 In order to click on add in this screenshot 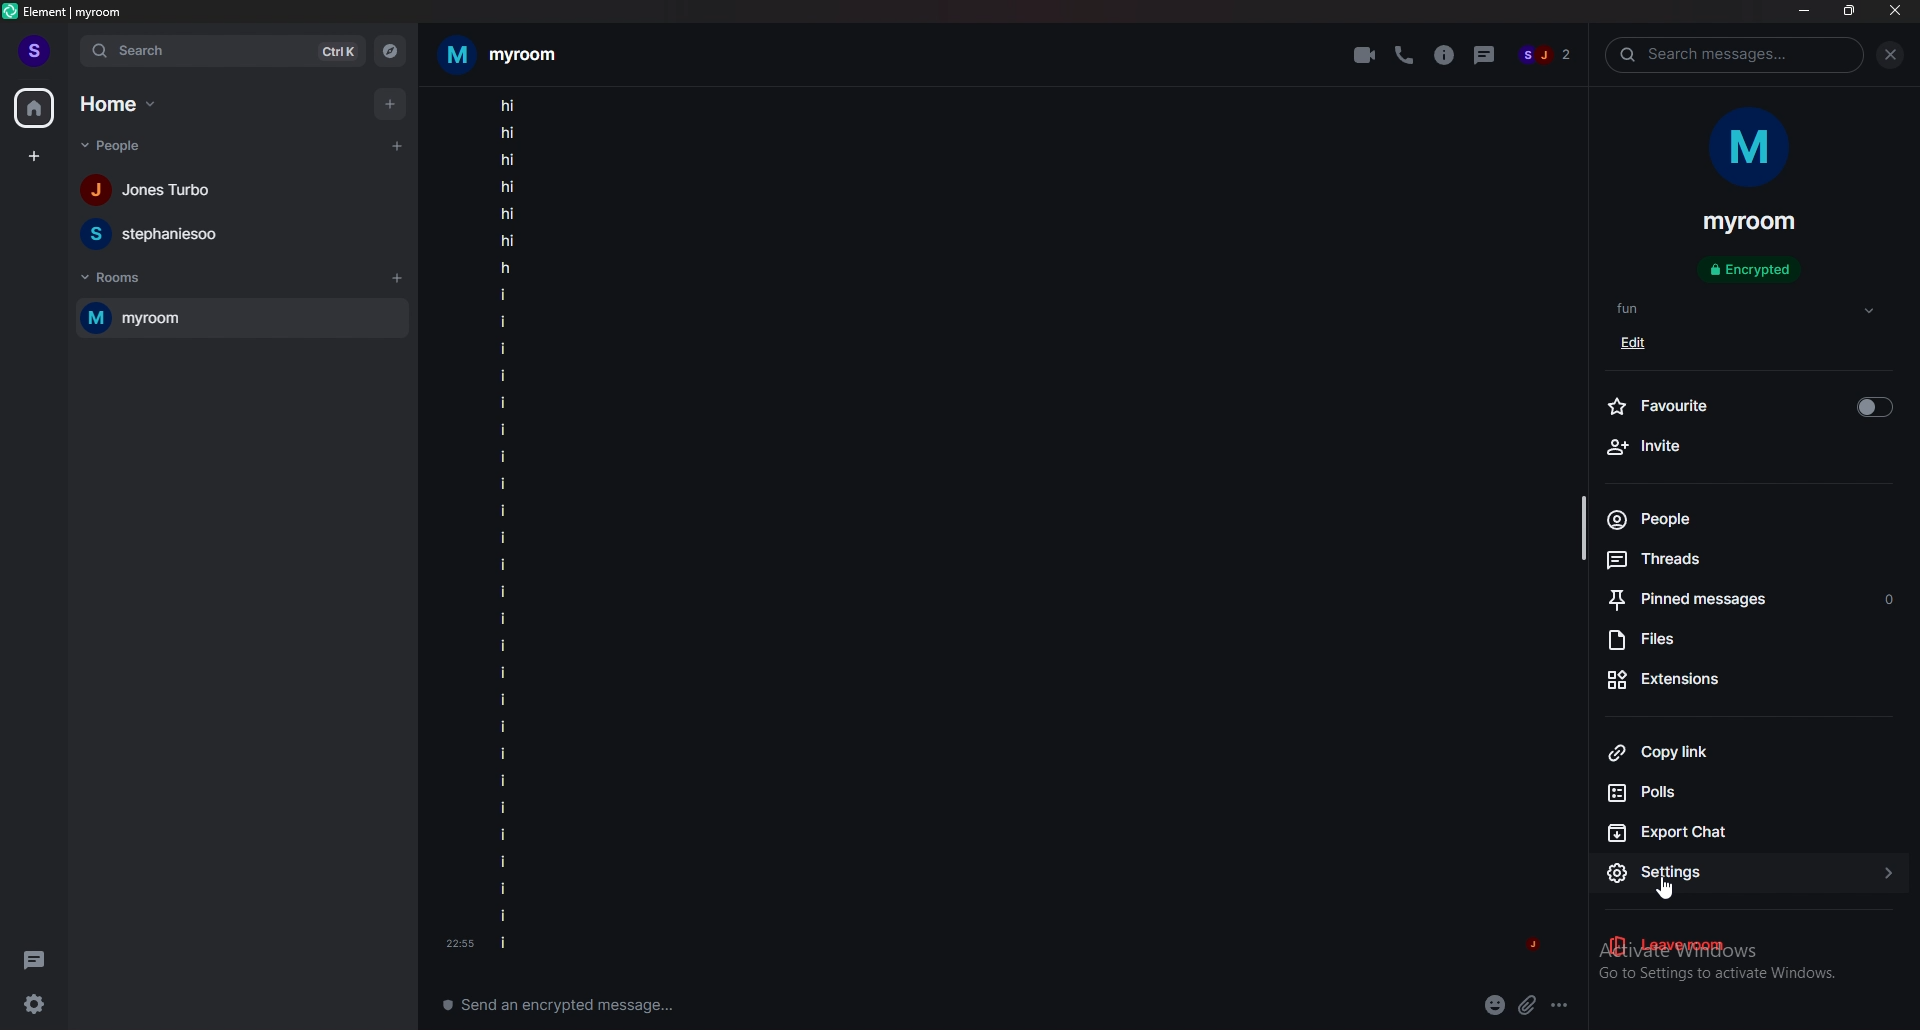, I will do `click(389, 103)`.